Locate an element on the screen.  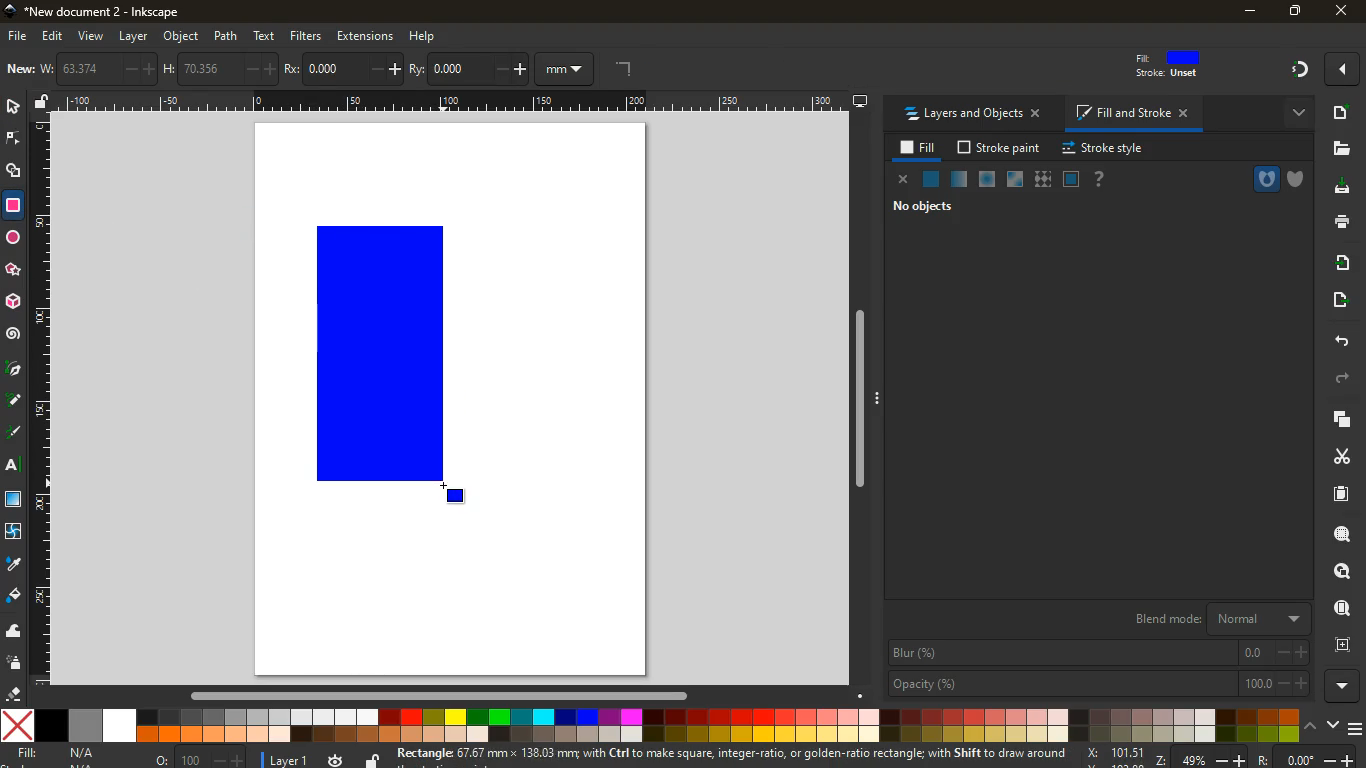
w is located at coordinates (97, 69).